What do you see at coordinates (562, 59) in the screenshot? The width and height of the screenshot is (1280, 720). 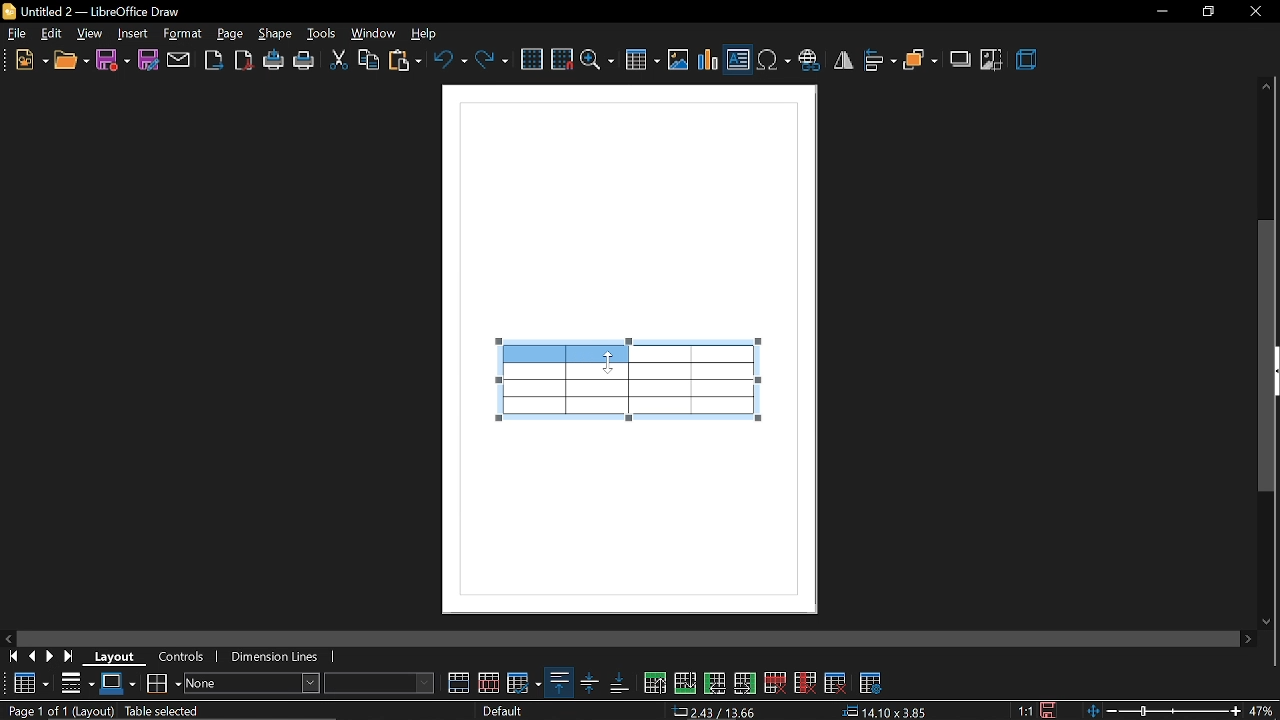 I see `snap to grid` at bounding box center [562, 59].